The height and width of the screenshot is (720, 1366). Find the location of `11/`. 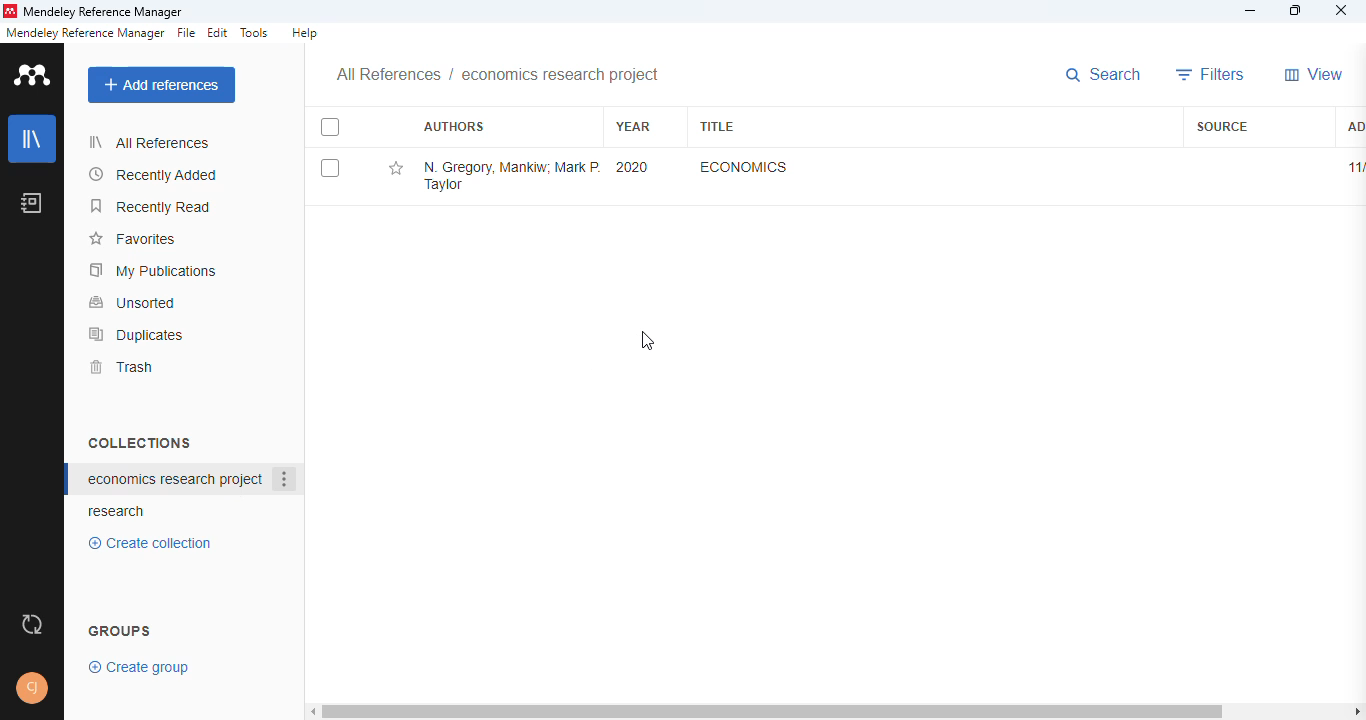

11/ is located at coordinates (1354, 167).